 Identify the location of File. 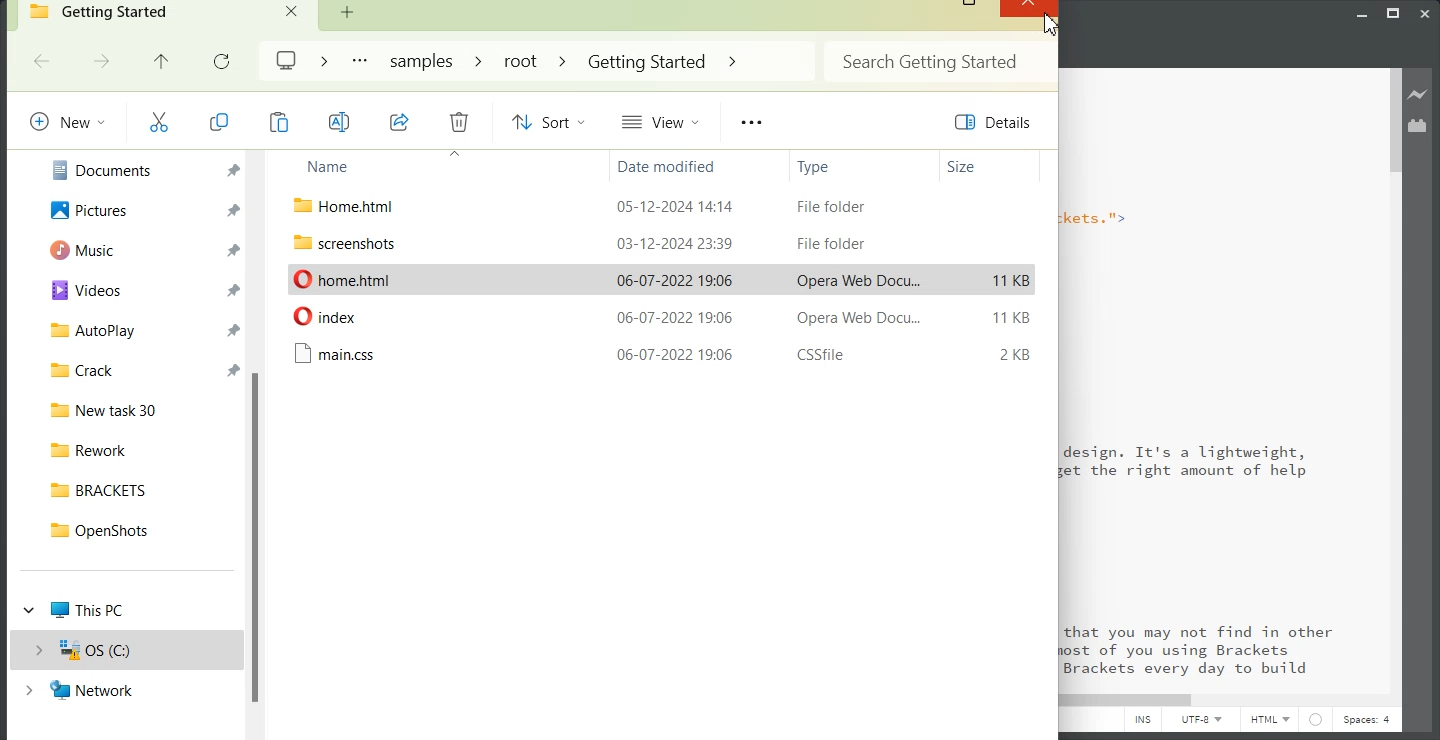
(361, 320).